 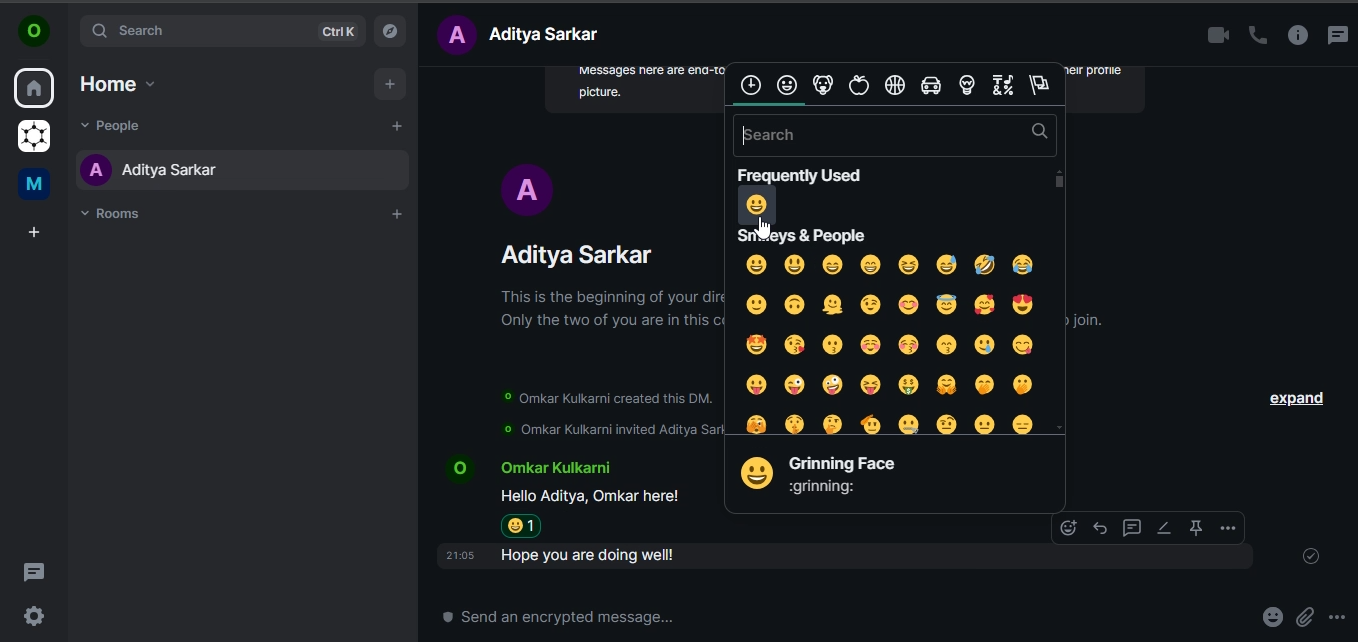 What do you see at coordinates (1270, 617) in the screenshot?
I see `emoji` at bounding box center [1270, 617].